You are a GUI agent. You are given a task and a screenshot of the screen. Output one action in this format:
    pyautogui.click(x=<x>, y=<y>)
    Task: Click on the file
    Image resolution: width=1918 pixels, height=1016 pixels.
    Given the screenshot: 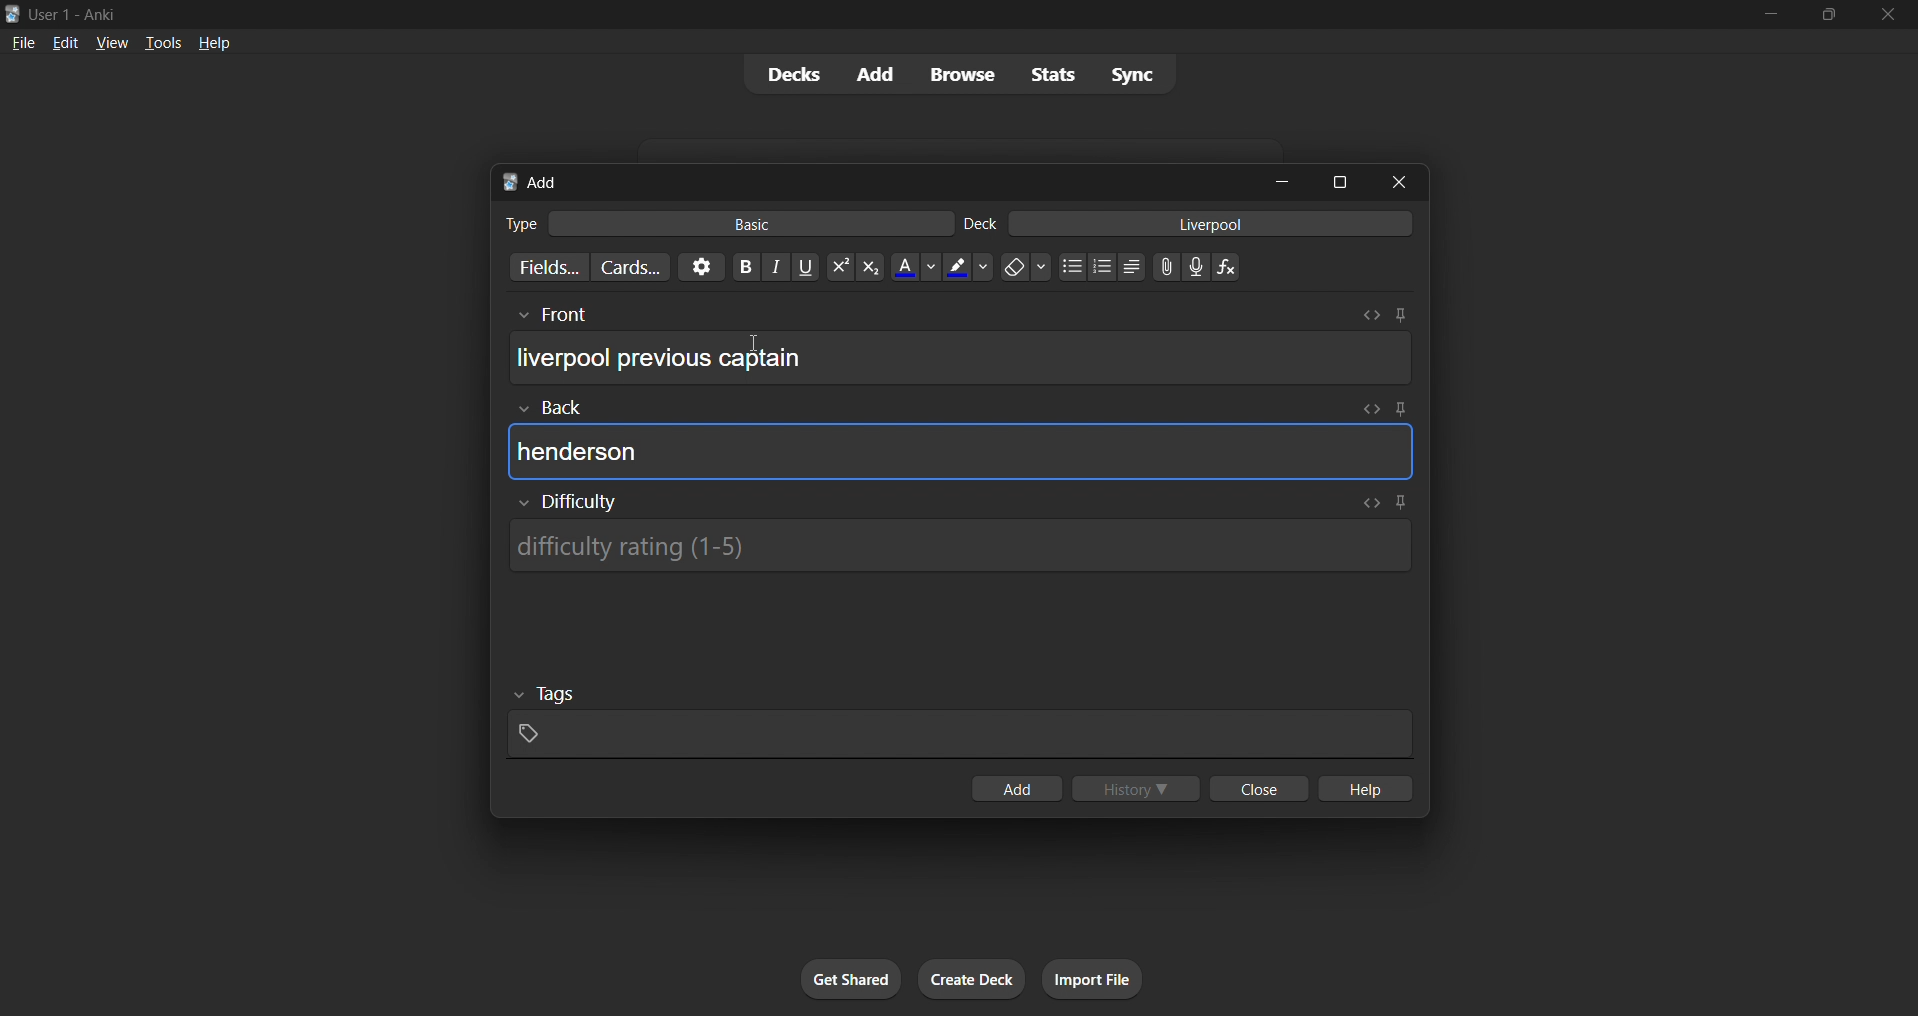 What is the action you would take?
    pyautogui.click(x=19, y=42)
    